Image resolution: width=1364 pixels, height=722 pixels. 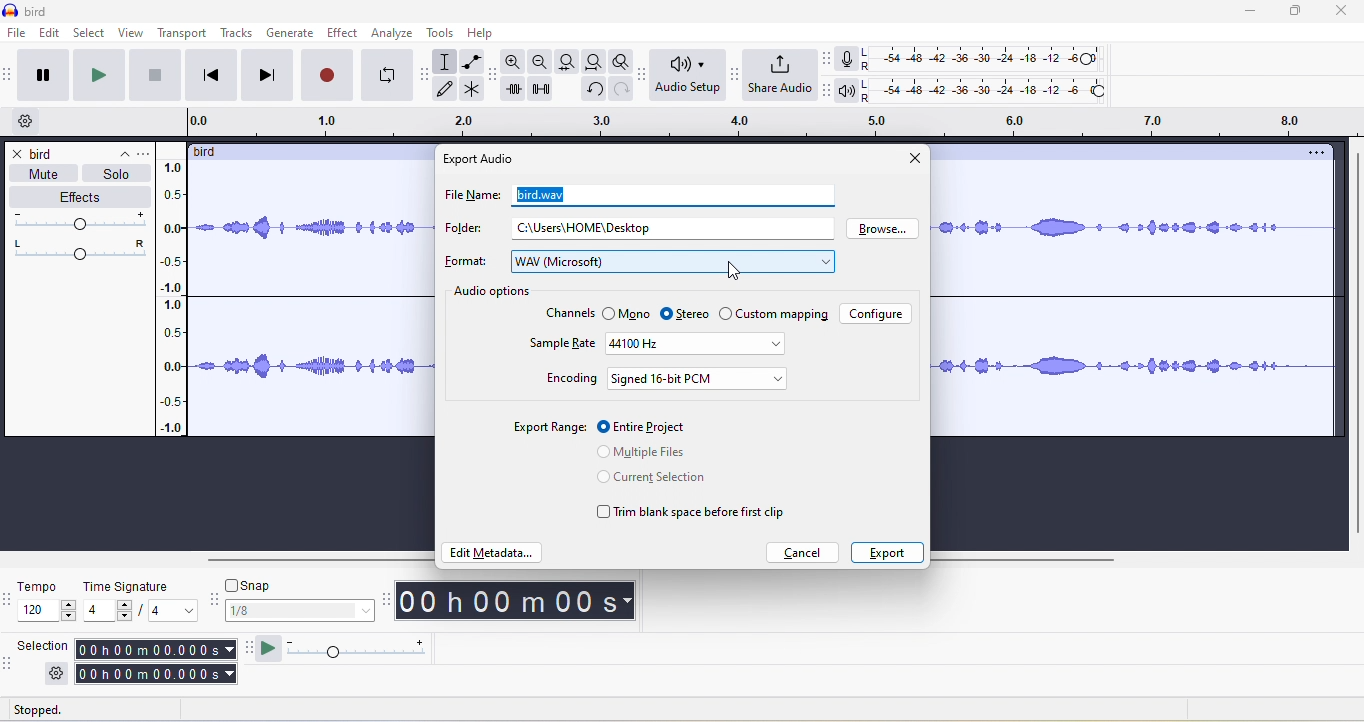 I want to click on mono, so click(x=628, y=312).